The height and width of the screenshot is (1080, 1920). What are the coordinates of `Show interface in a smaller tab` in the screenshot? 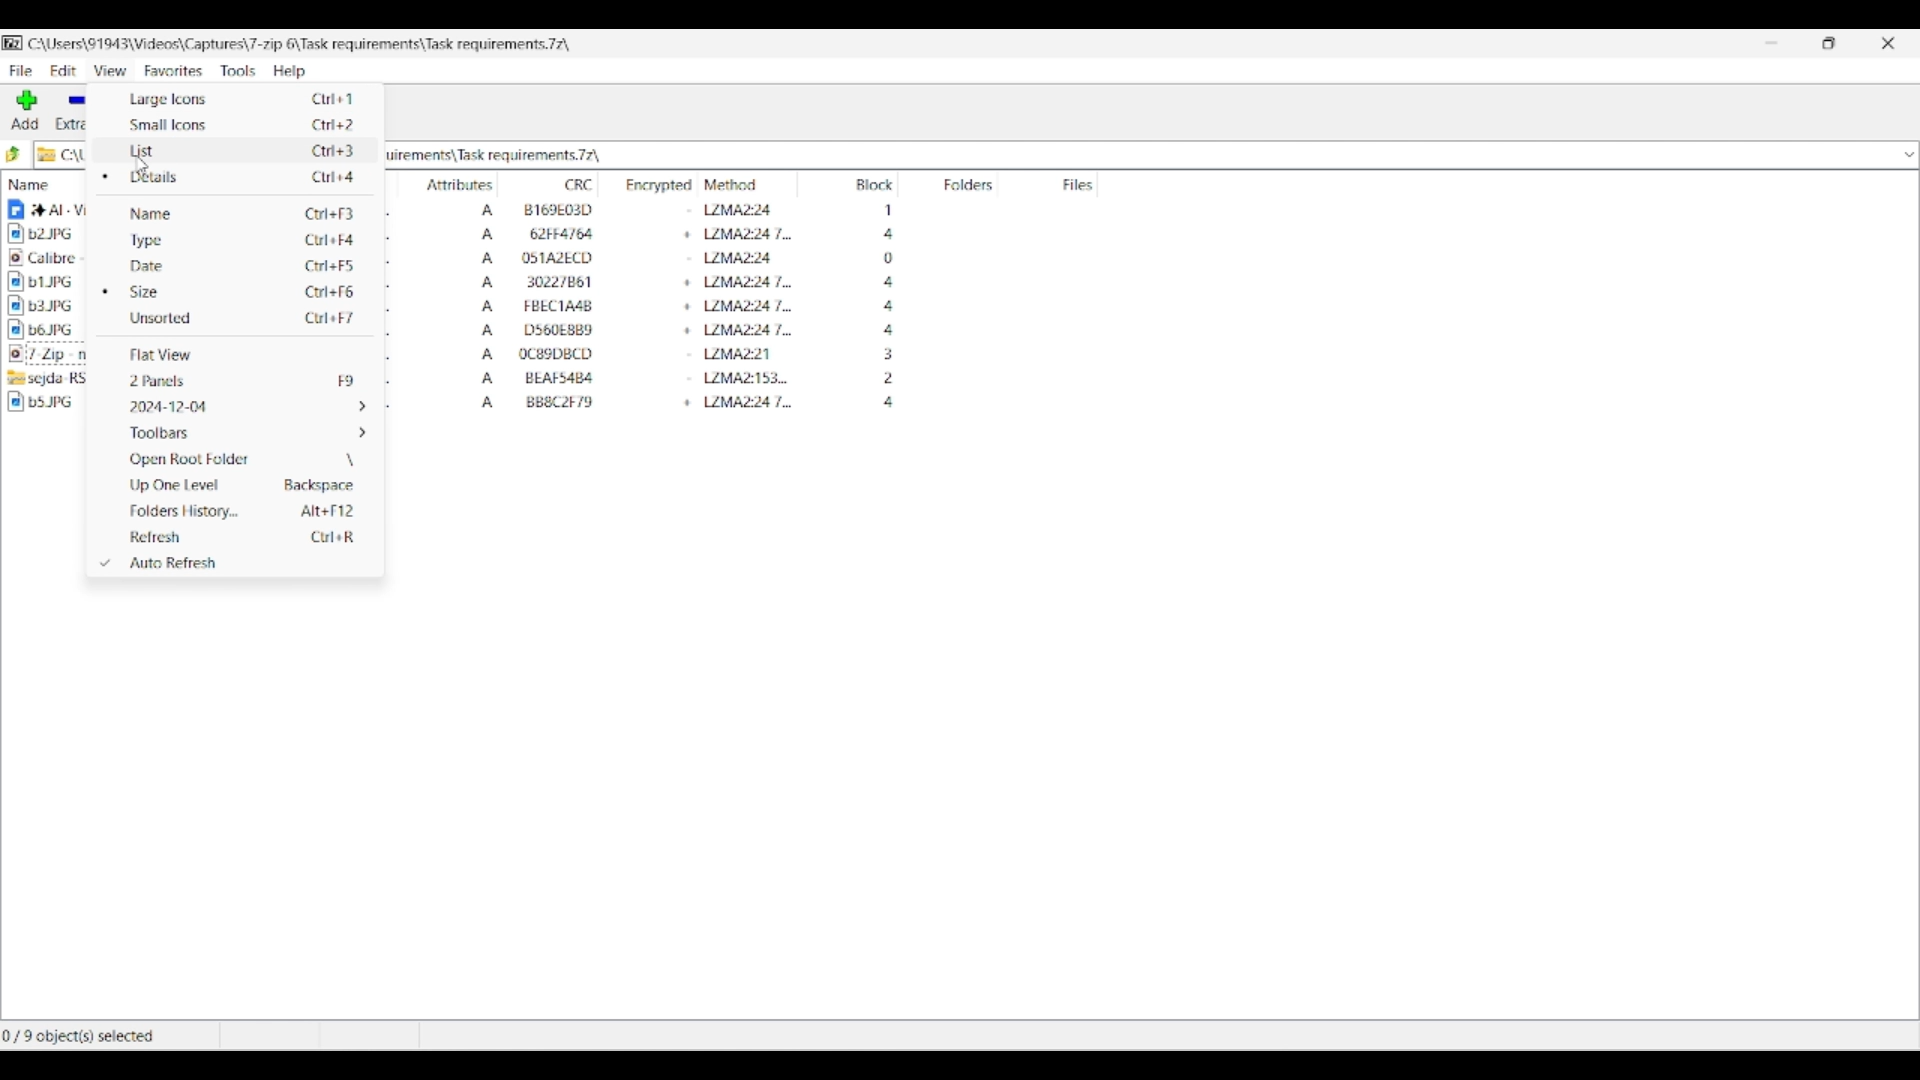 It's located at (1829, 43).